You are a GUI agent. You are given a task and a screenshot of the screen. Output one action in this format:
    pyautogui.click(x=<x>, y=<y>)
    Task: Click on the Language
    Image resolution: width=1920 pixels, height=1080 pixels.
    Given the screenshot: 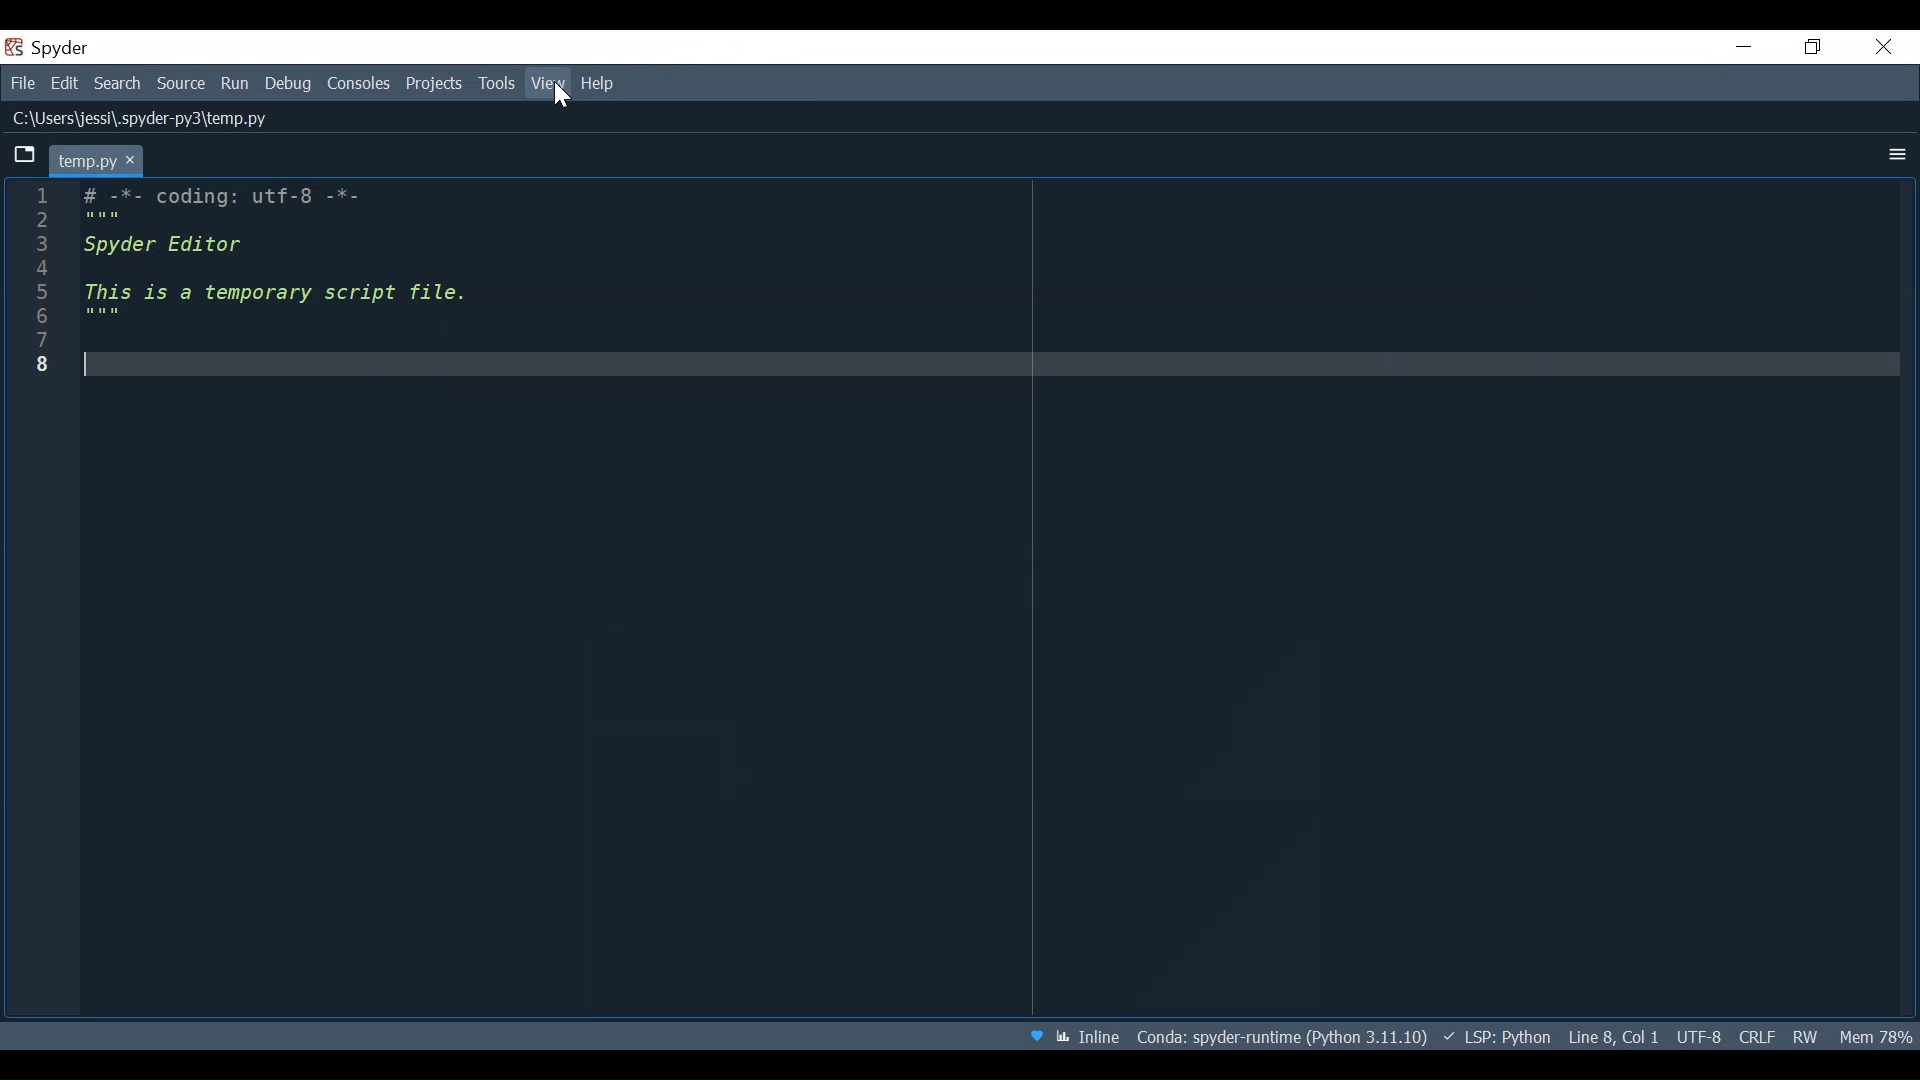 What is the action you would take?
    pyautogui.click(x=1496, y=1037)
    